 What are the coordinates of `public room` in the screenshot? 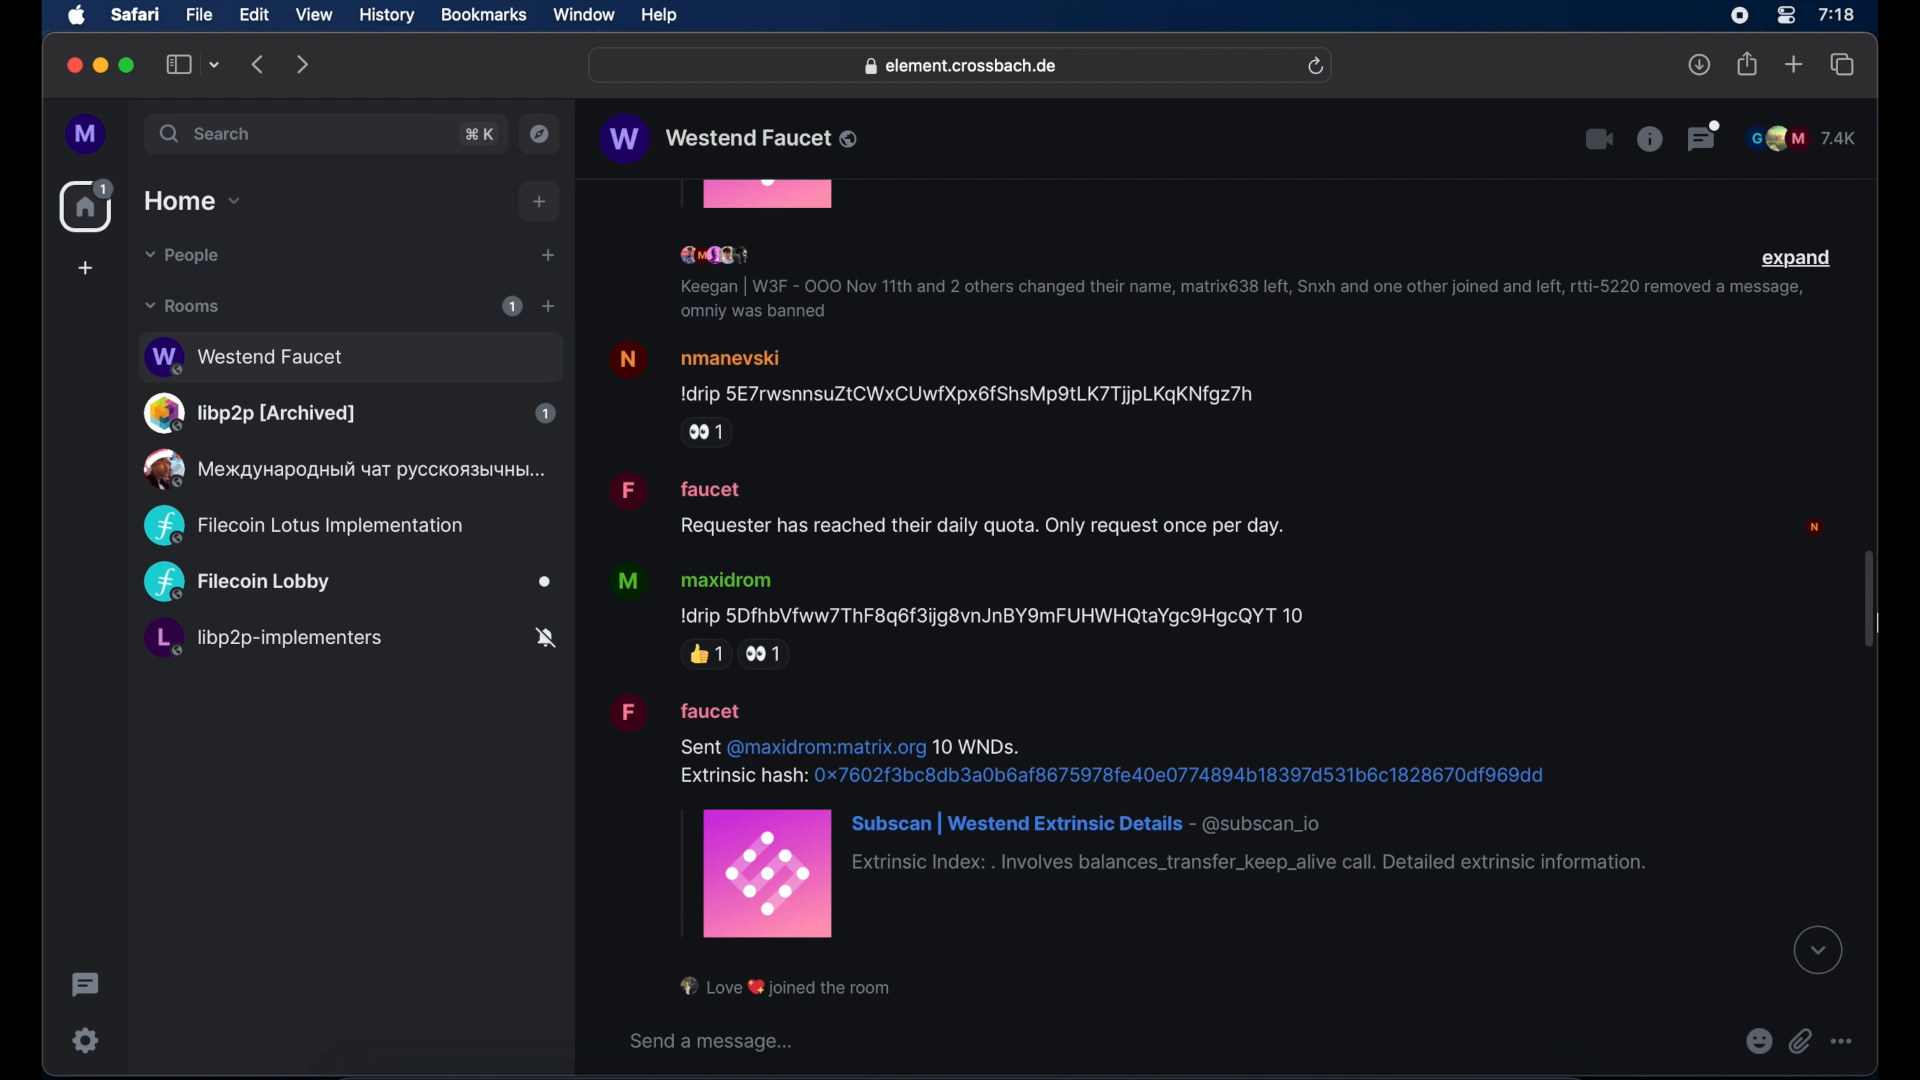 It's located at (348, 583).